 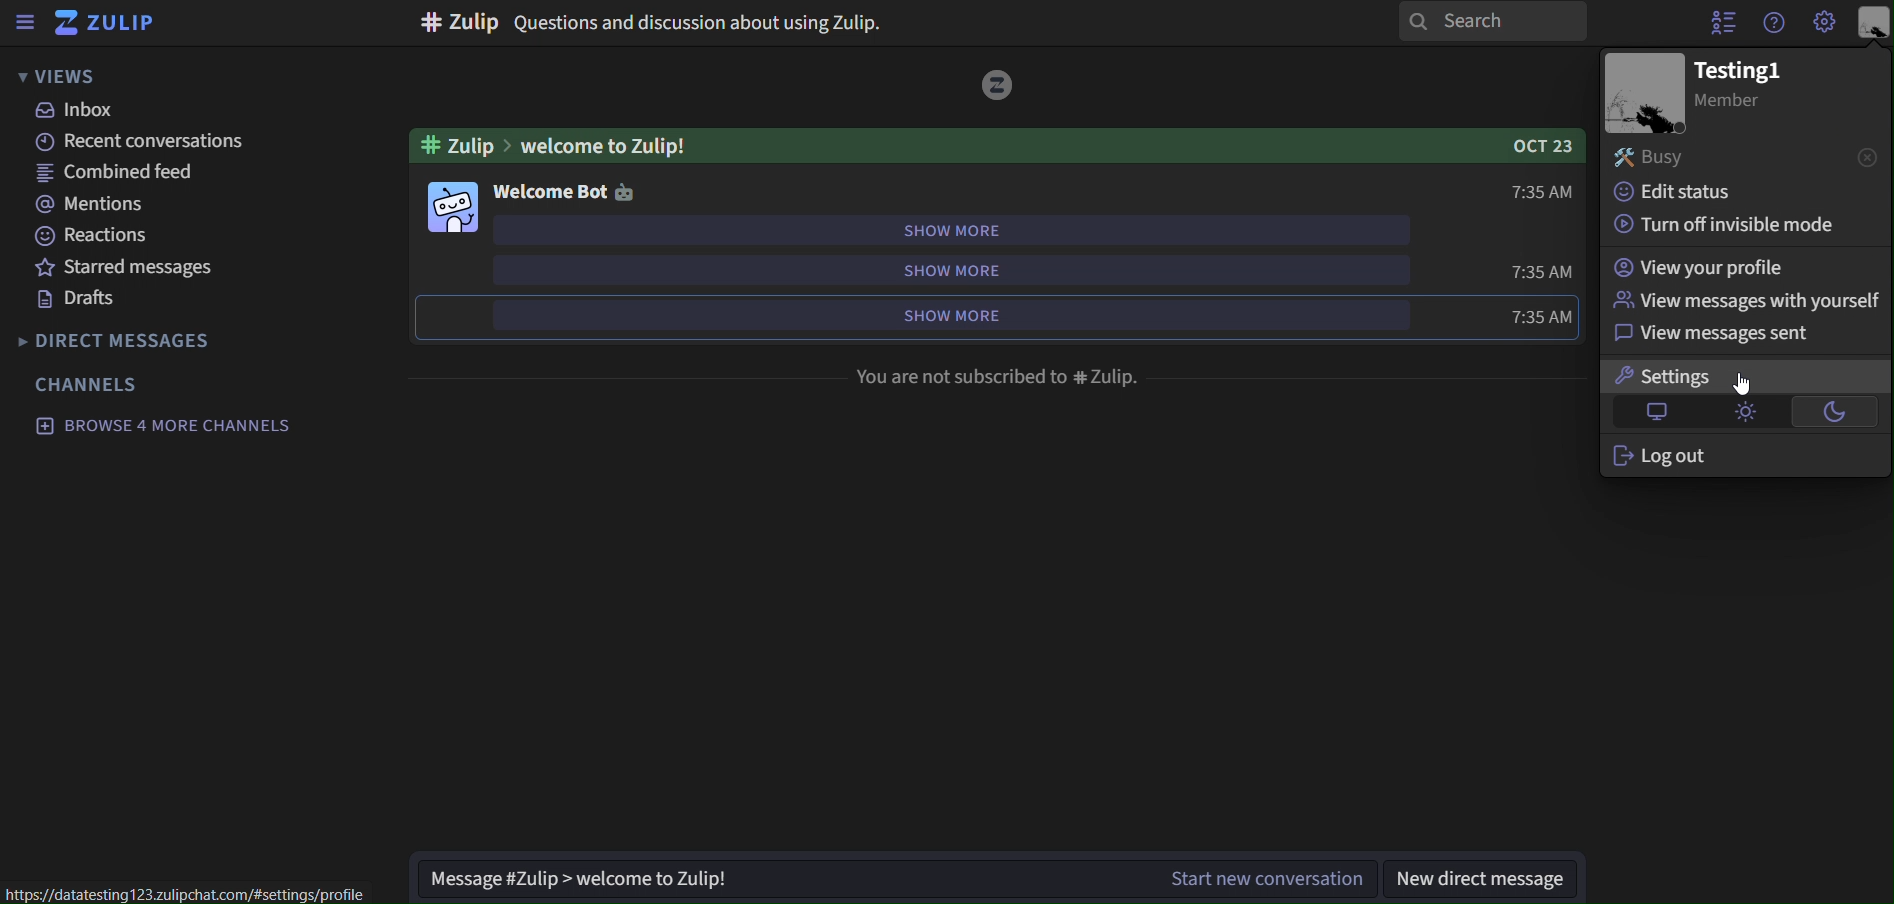 I want to click on Cursor, so click(x=1743, y=383).